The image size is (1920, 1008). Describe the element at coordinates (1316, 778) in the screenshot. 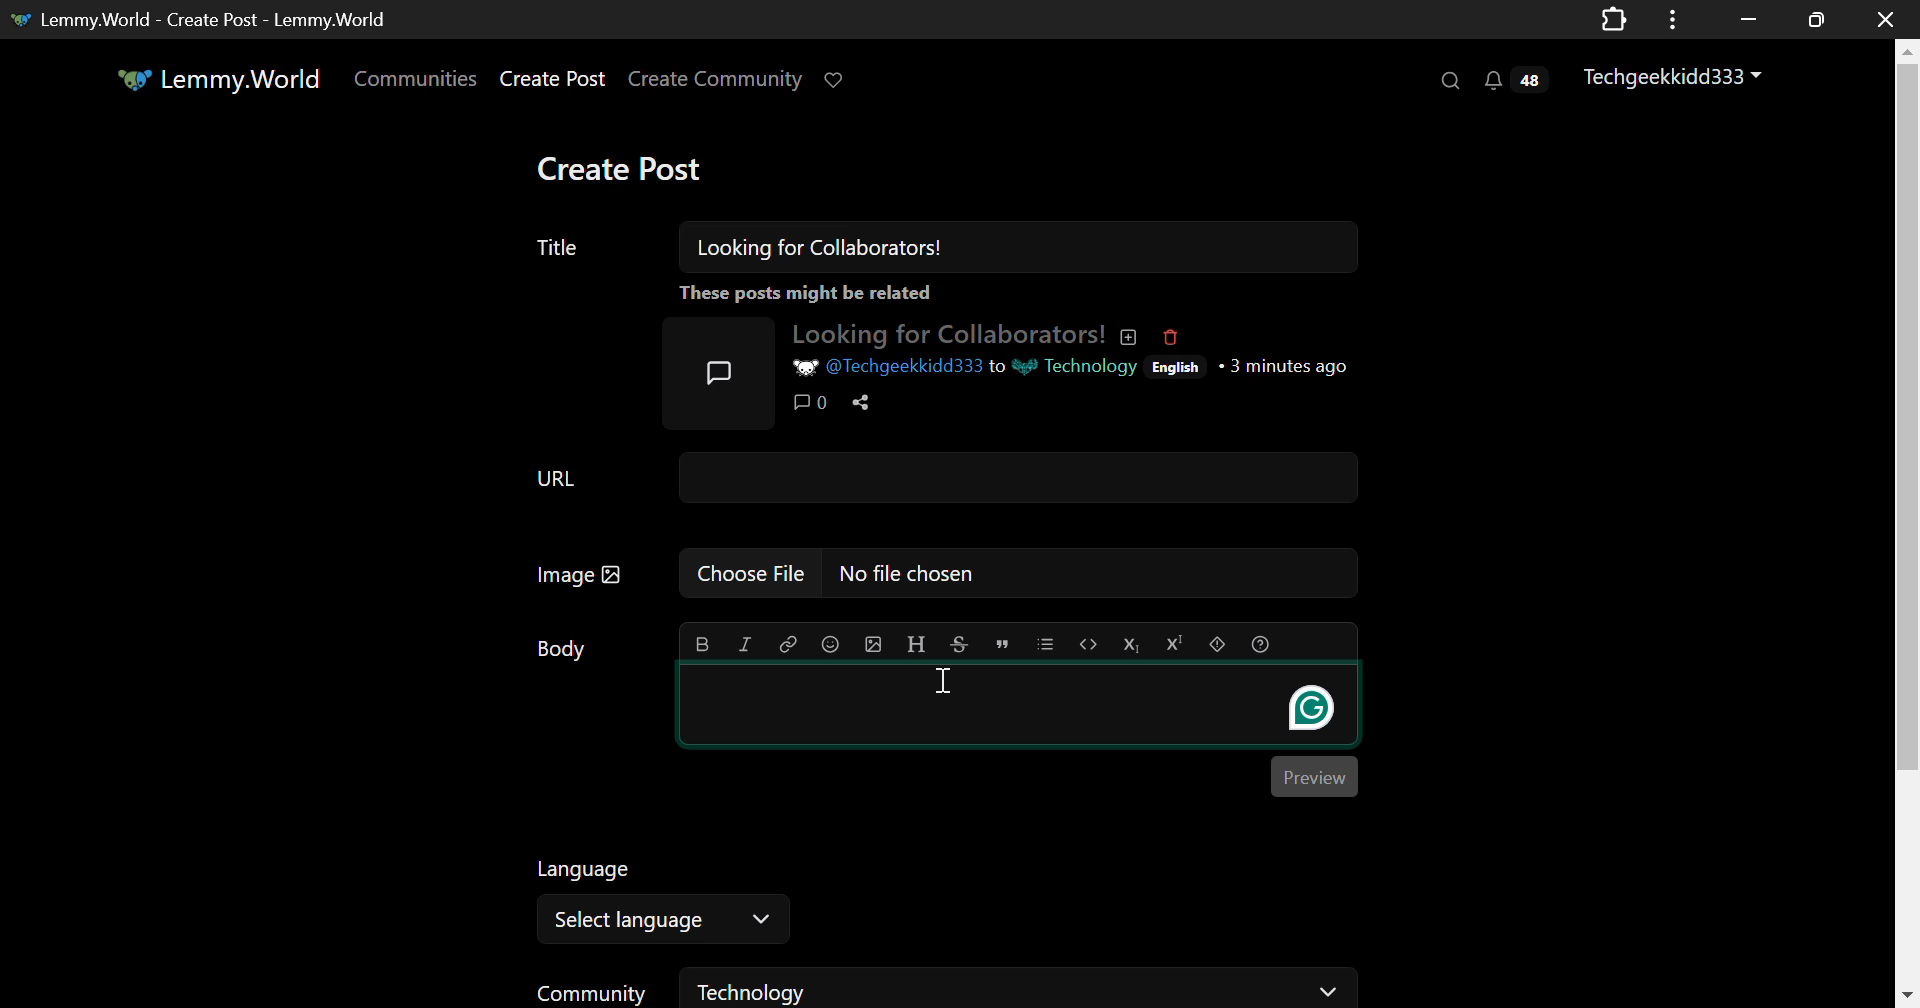

I see `Preview` at that location.